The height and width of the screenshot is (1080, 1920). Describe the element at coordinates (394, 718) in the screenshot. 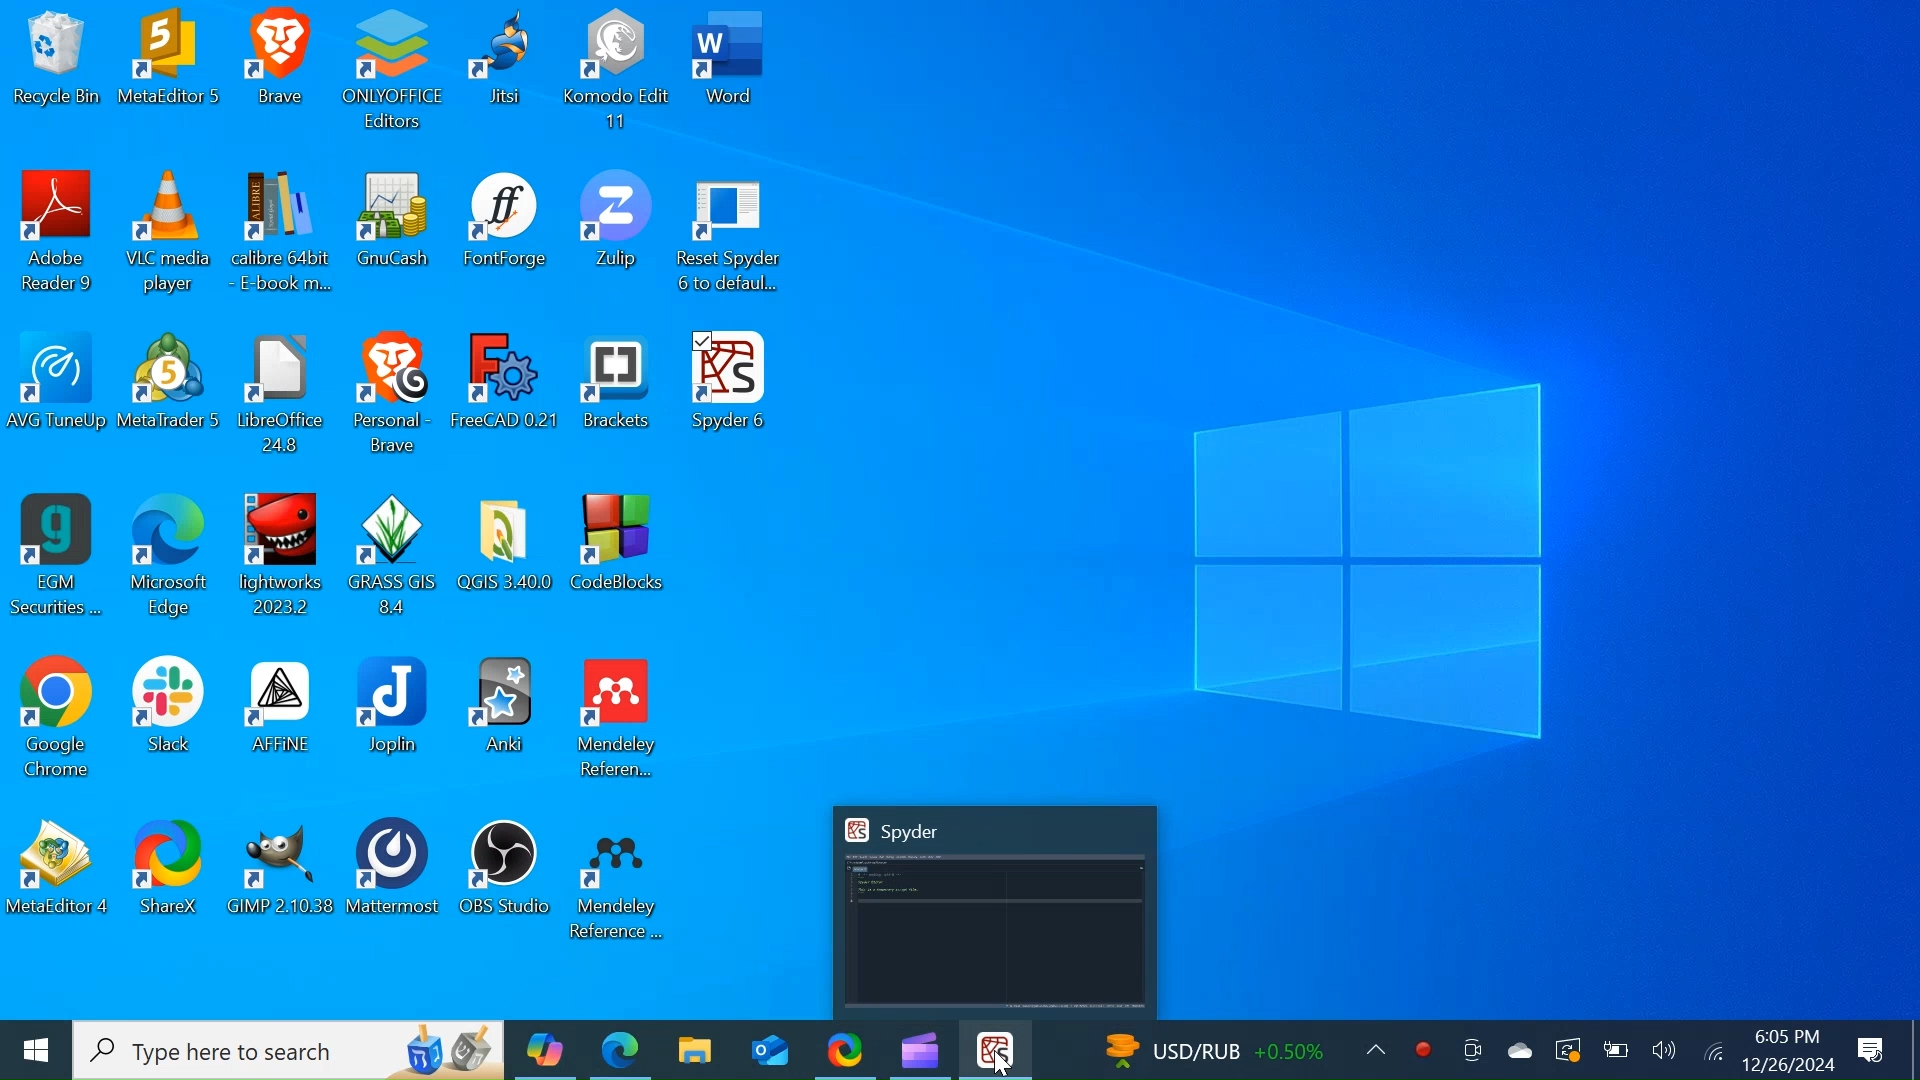

I see `Joplin` at that location.